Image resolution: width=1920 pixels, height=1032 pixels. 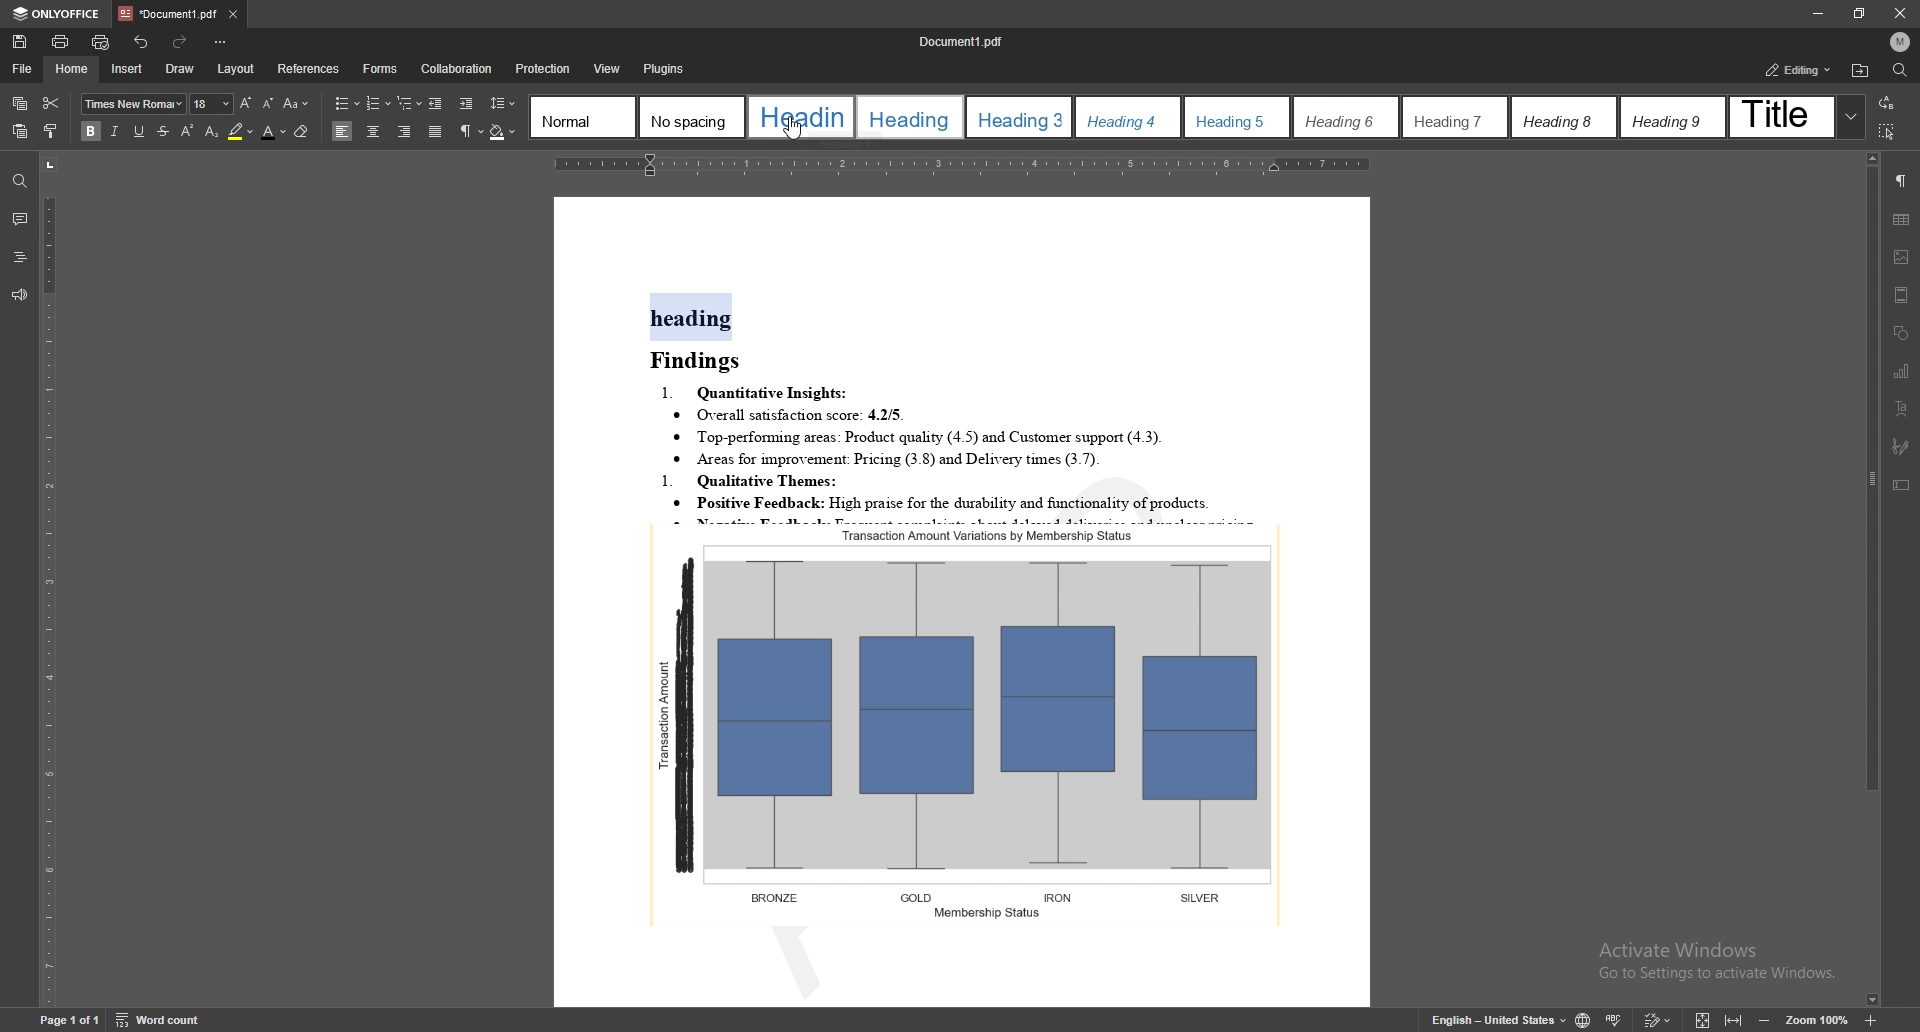 I want to click on horizontal scale, so click(x=958, y=163).